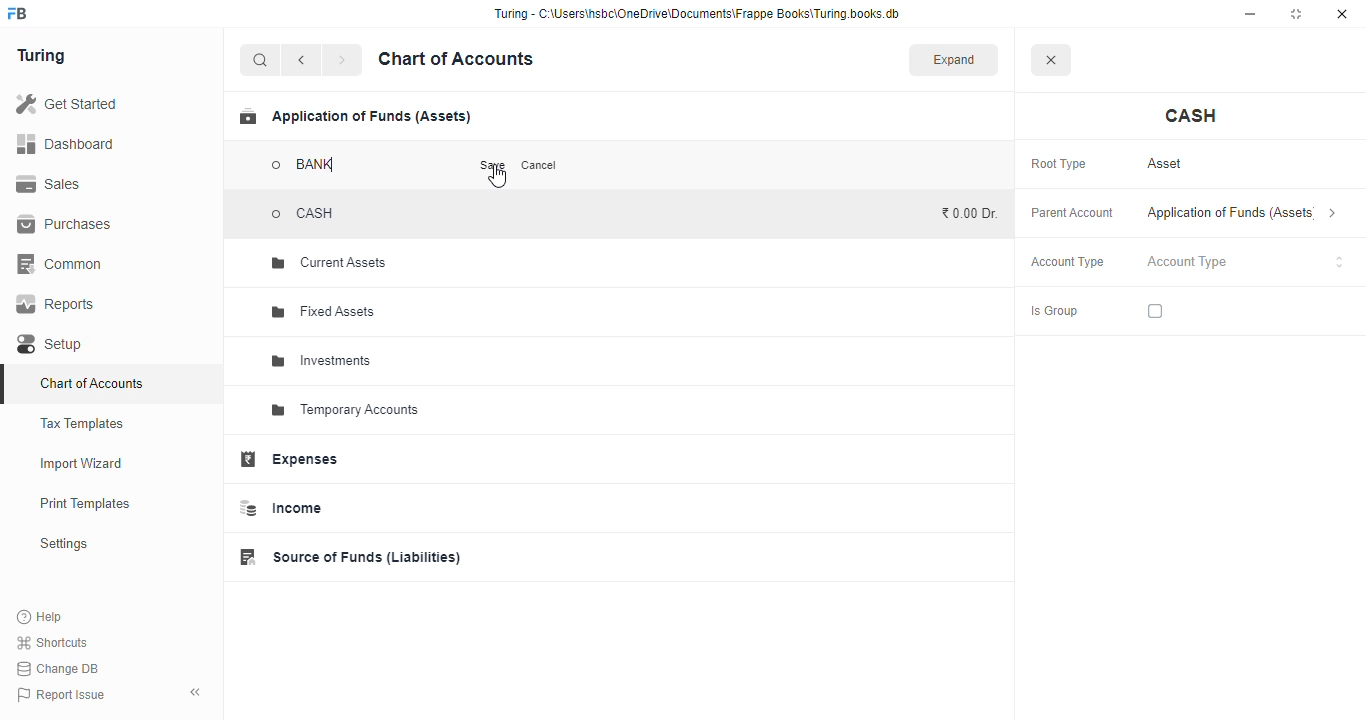 The image size is (1366, 720). Describe the element at coordinates (67, 225) in the screenshot. I see `purchases` at that location.